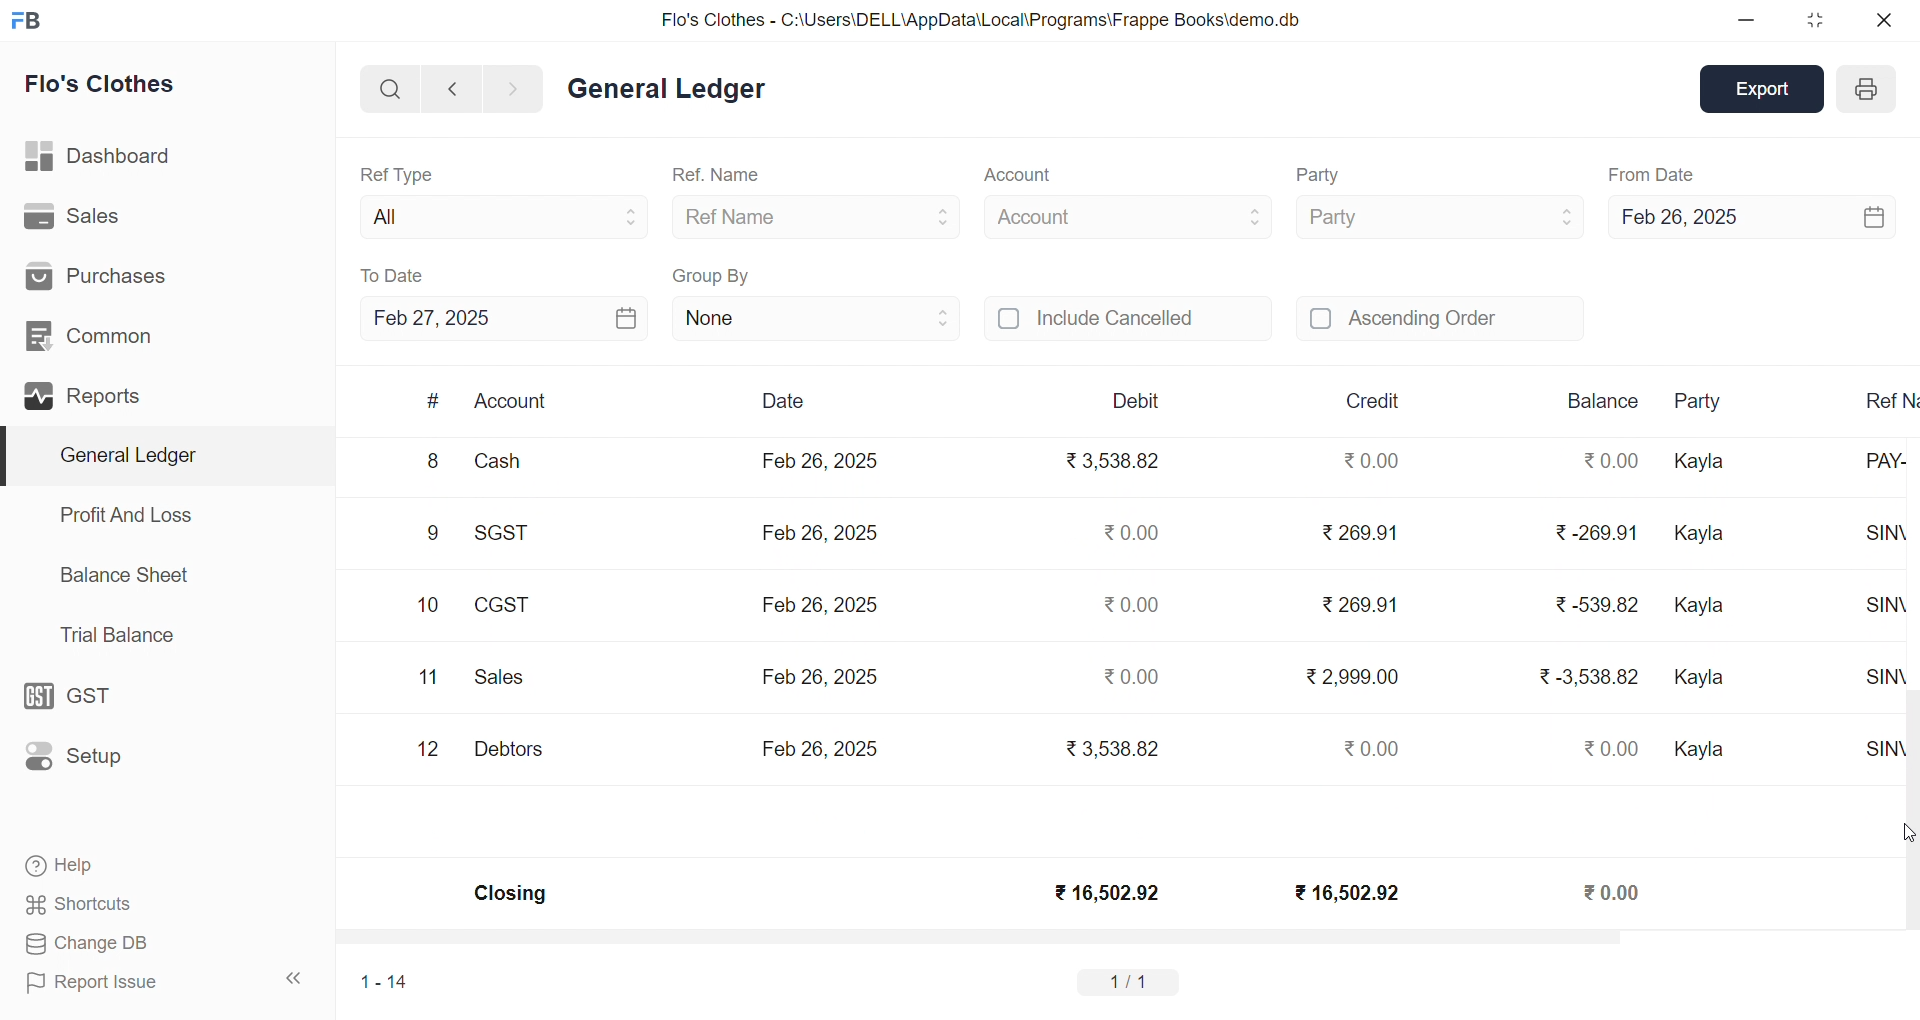 The image size is (1920, 1020). Describe the element at coordinates (433, 536) in the screenshot. I see `9` at that location.